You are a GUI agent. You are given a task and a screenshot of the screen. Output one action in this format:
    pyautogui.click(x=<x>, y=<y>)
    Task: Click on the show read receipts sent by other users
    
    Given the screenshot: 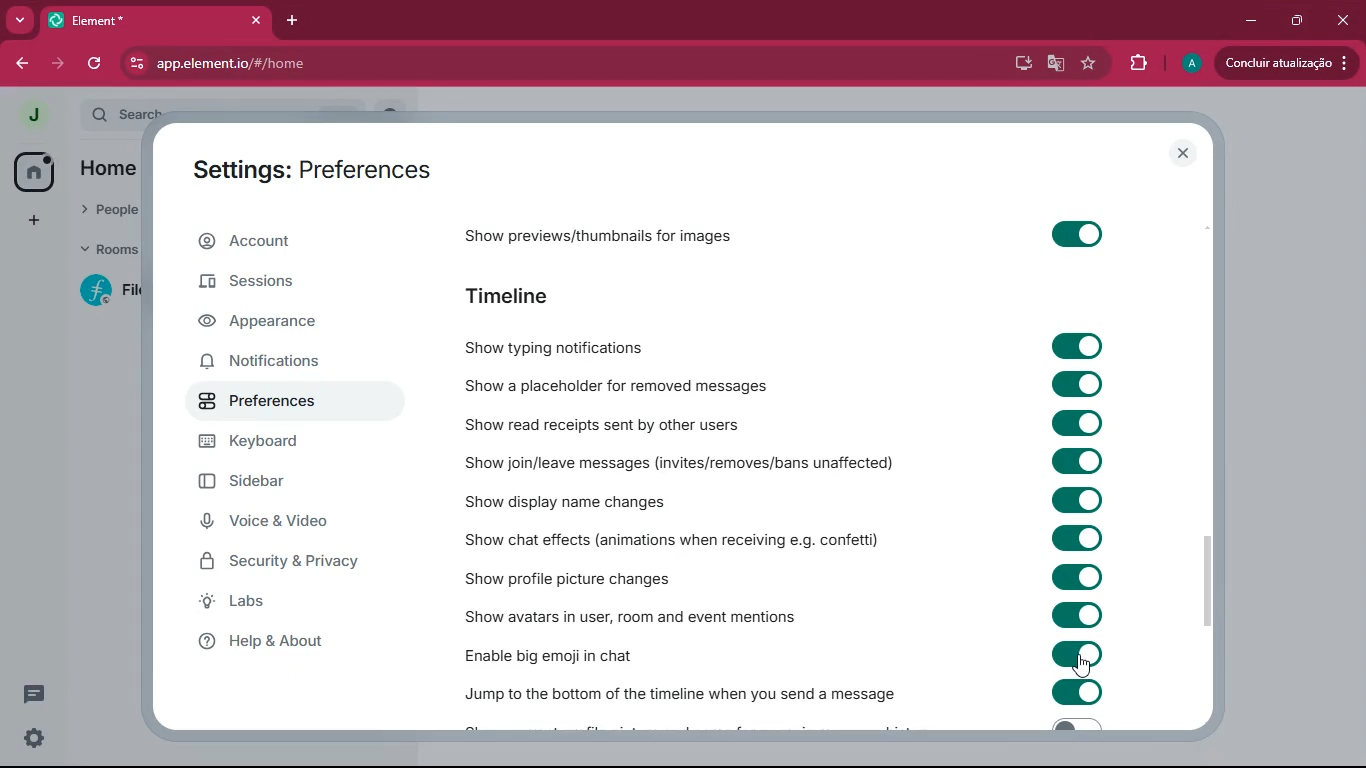 What is the action you would take?
    pyautogui.click(x=672, y=421)
    